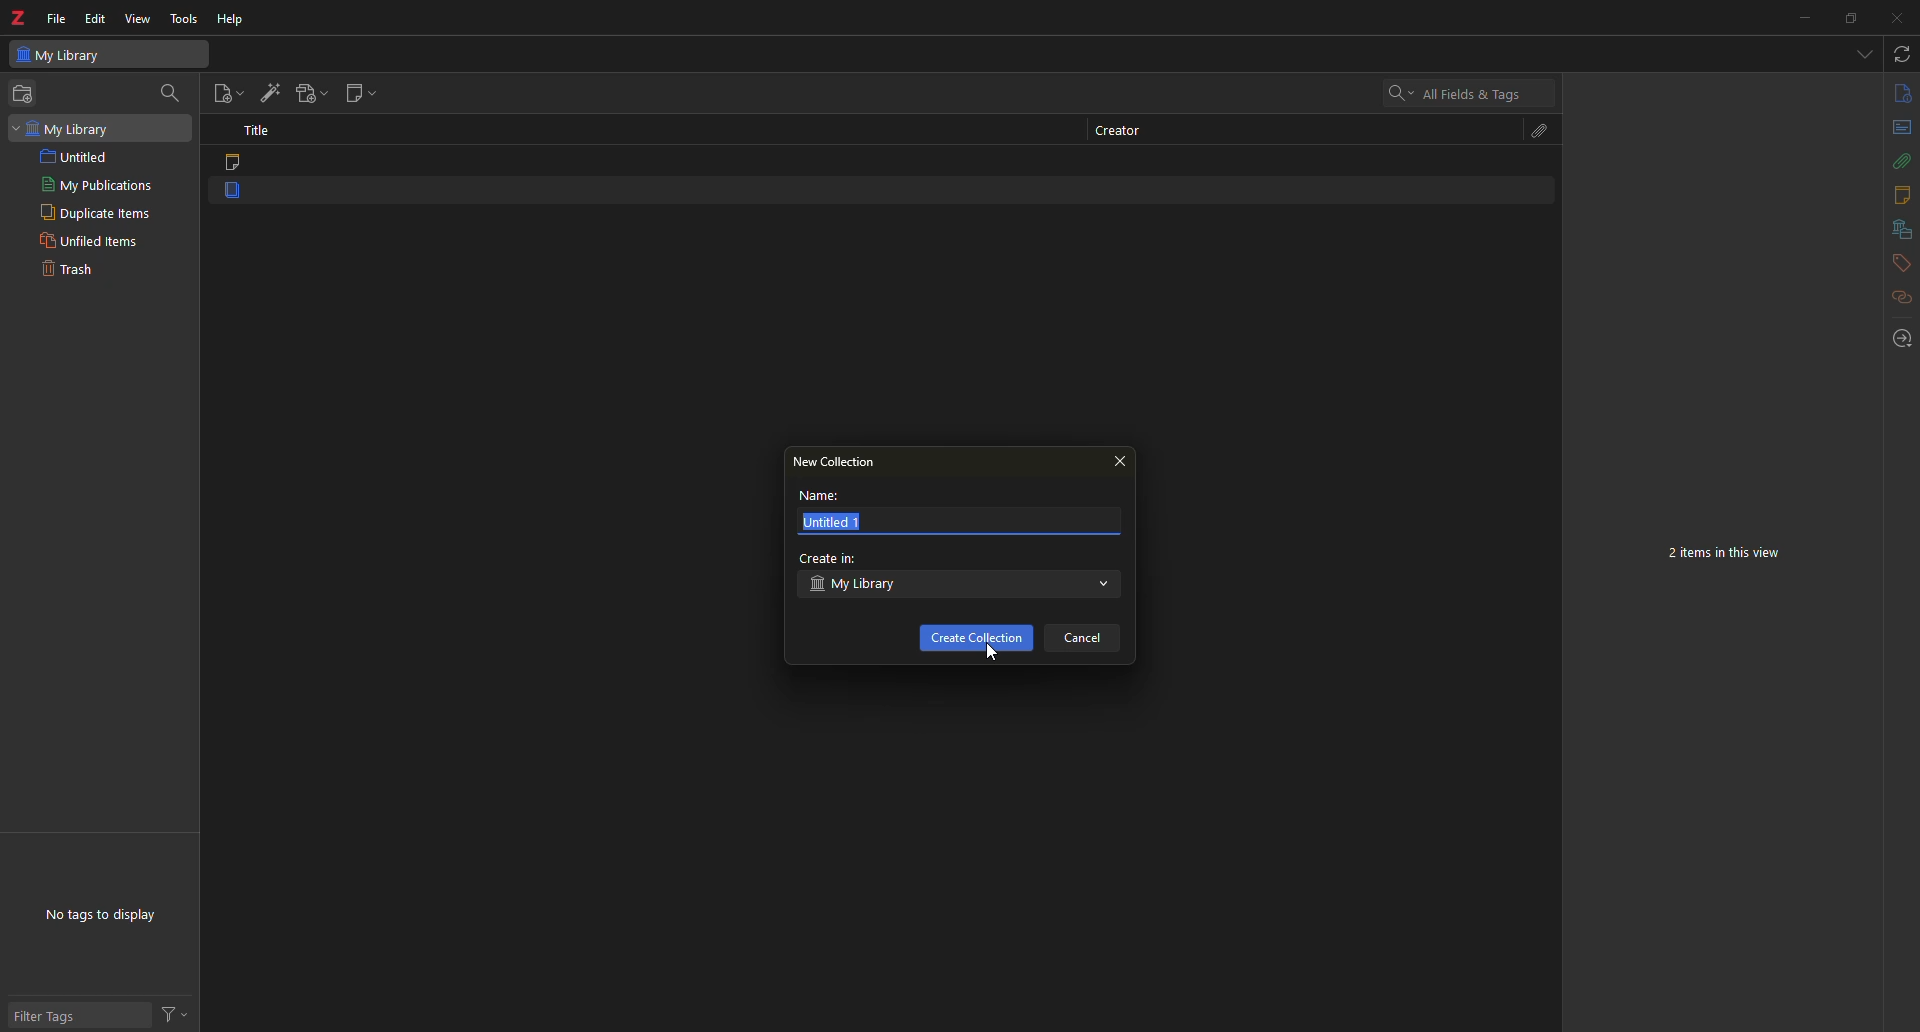  Describe the element at coordinates (235, 17) in the screenshot. I see `help` at that location.